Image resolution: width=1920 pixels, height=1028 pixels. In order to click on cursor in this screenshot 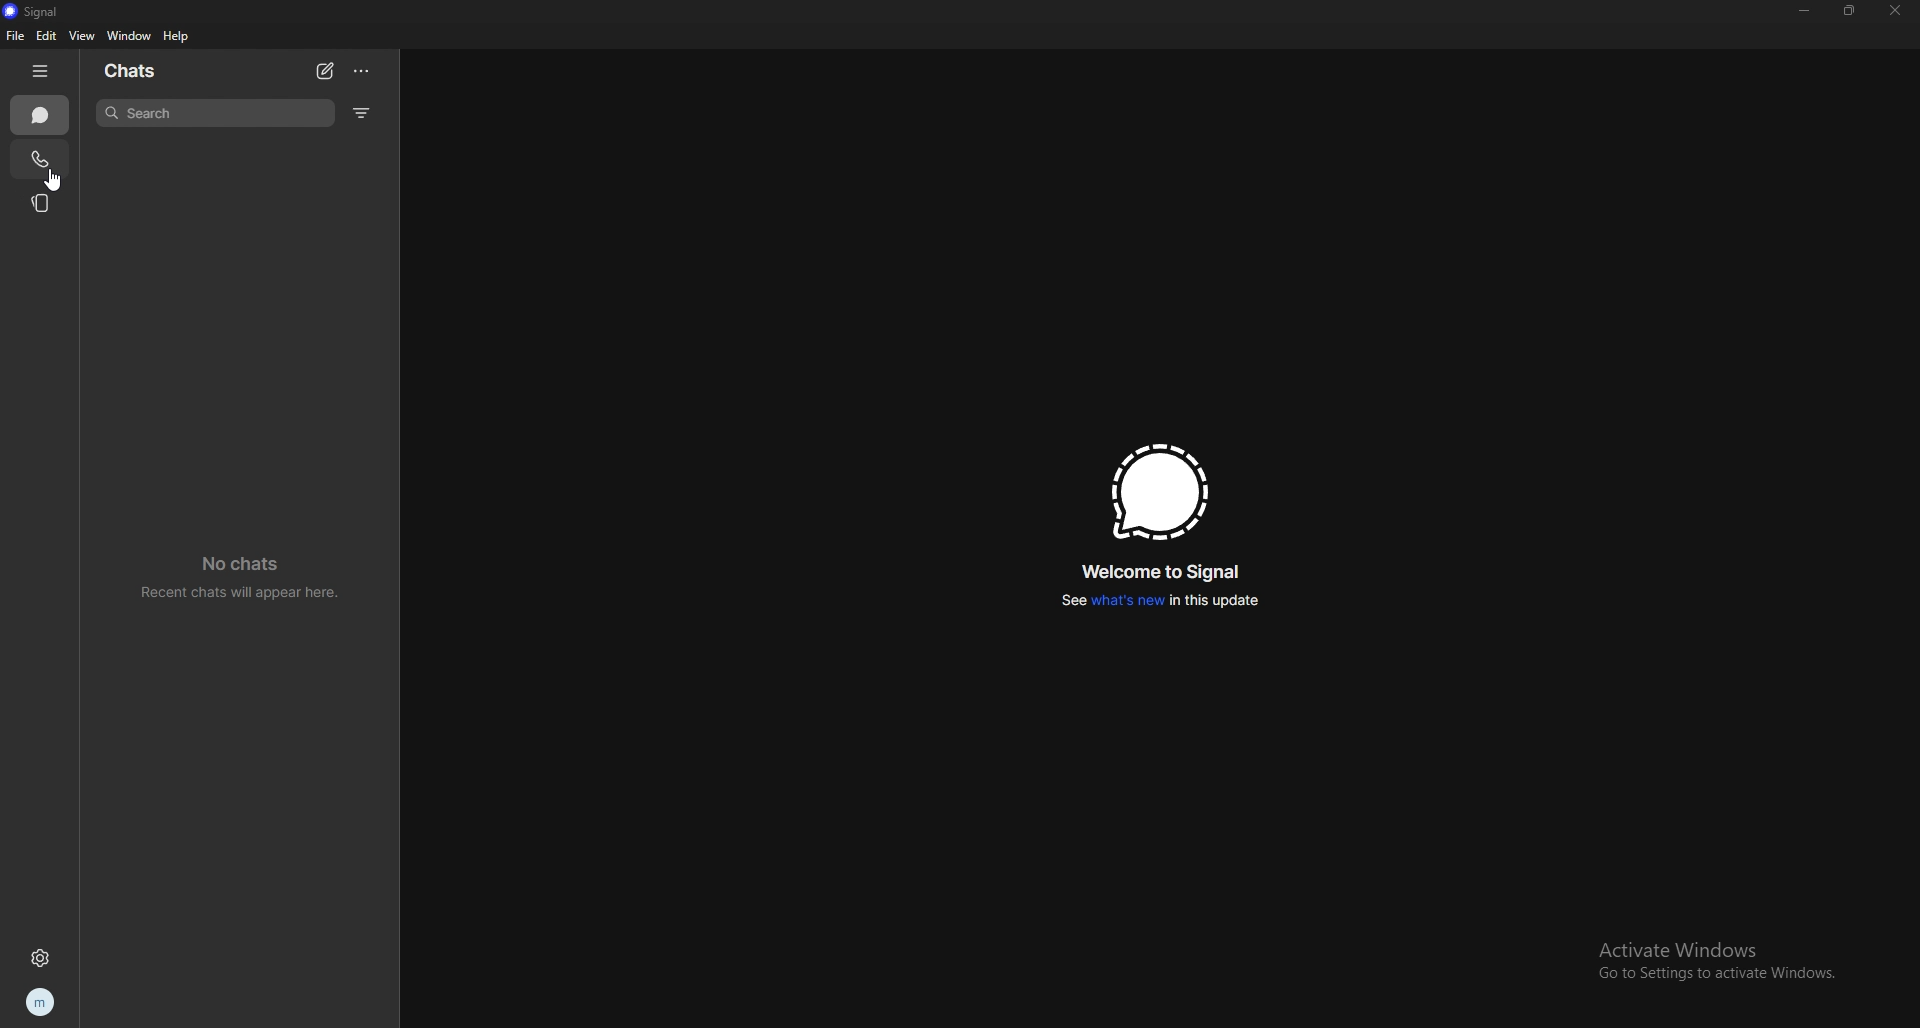, I will do `click(54, 183)`.